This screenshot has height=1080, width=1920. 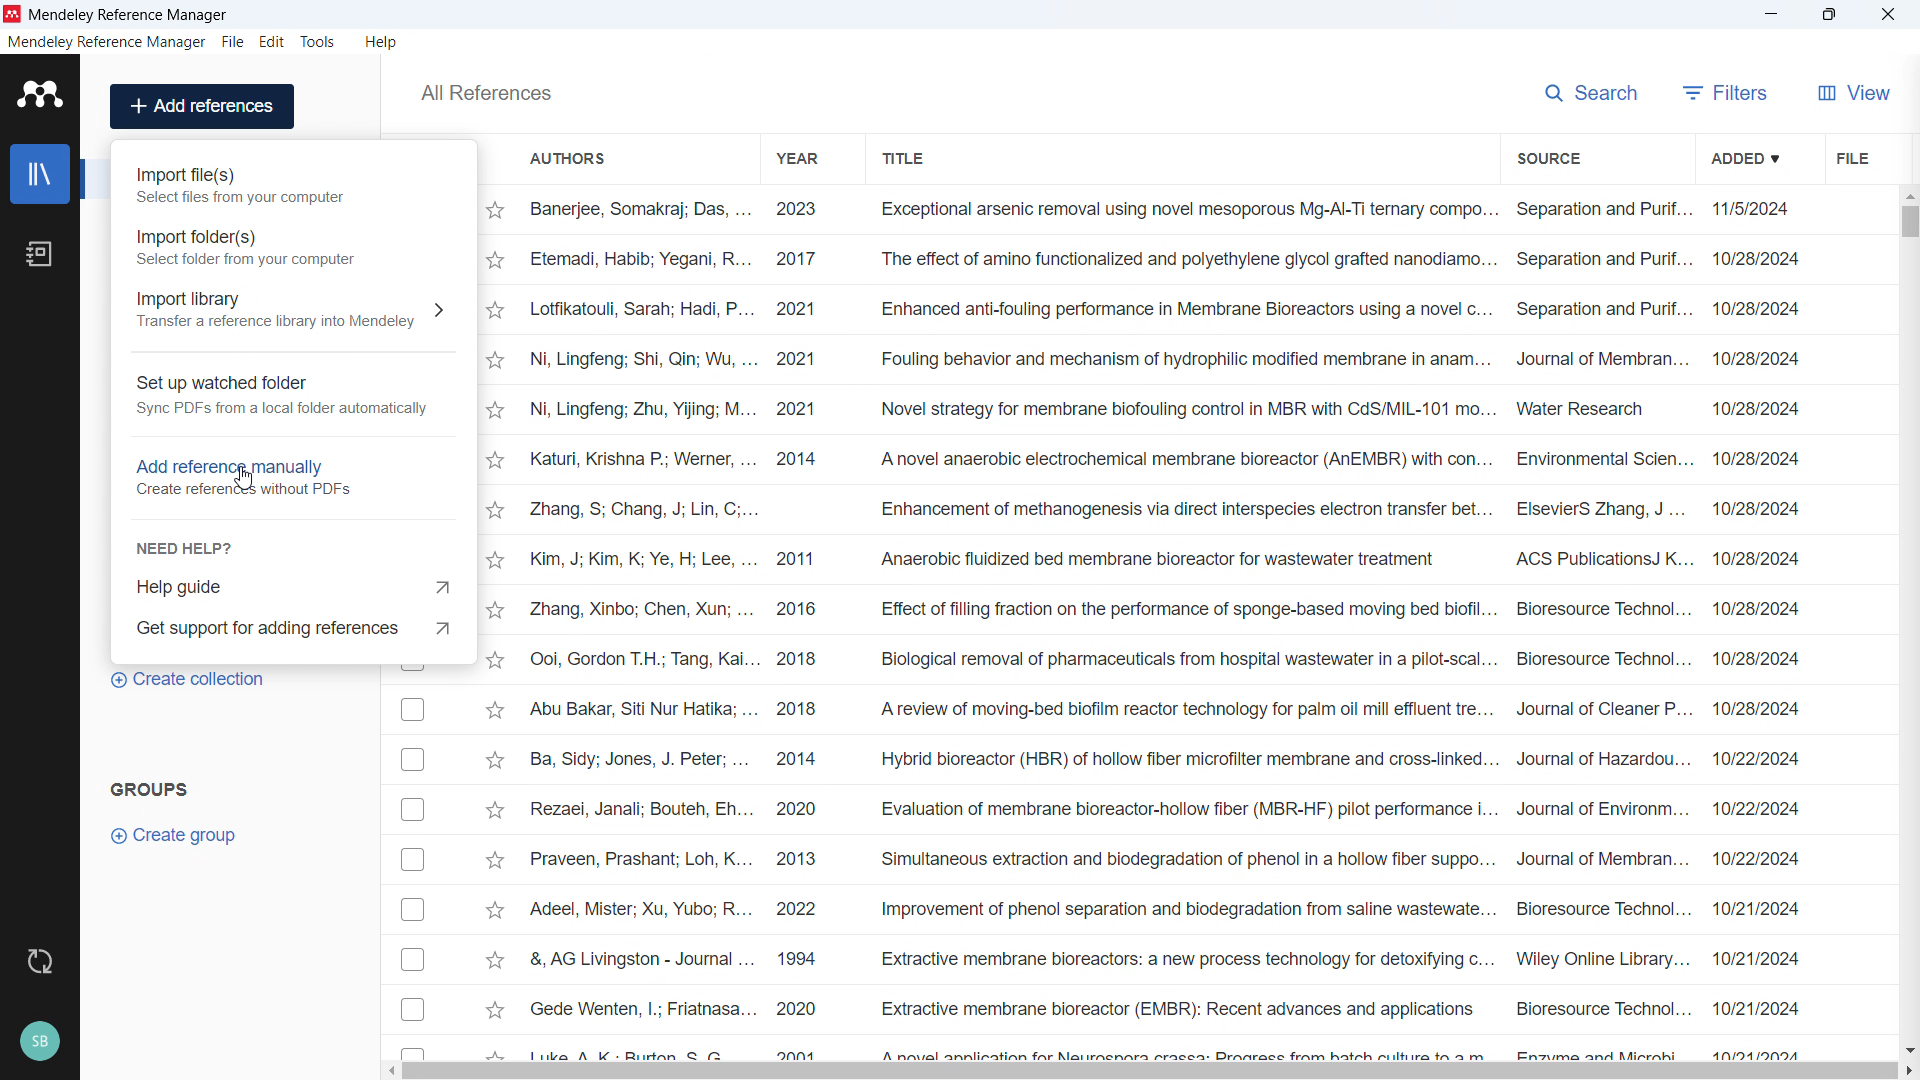 I want to click on Source of individual entries , so click(x=1601, y=627).